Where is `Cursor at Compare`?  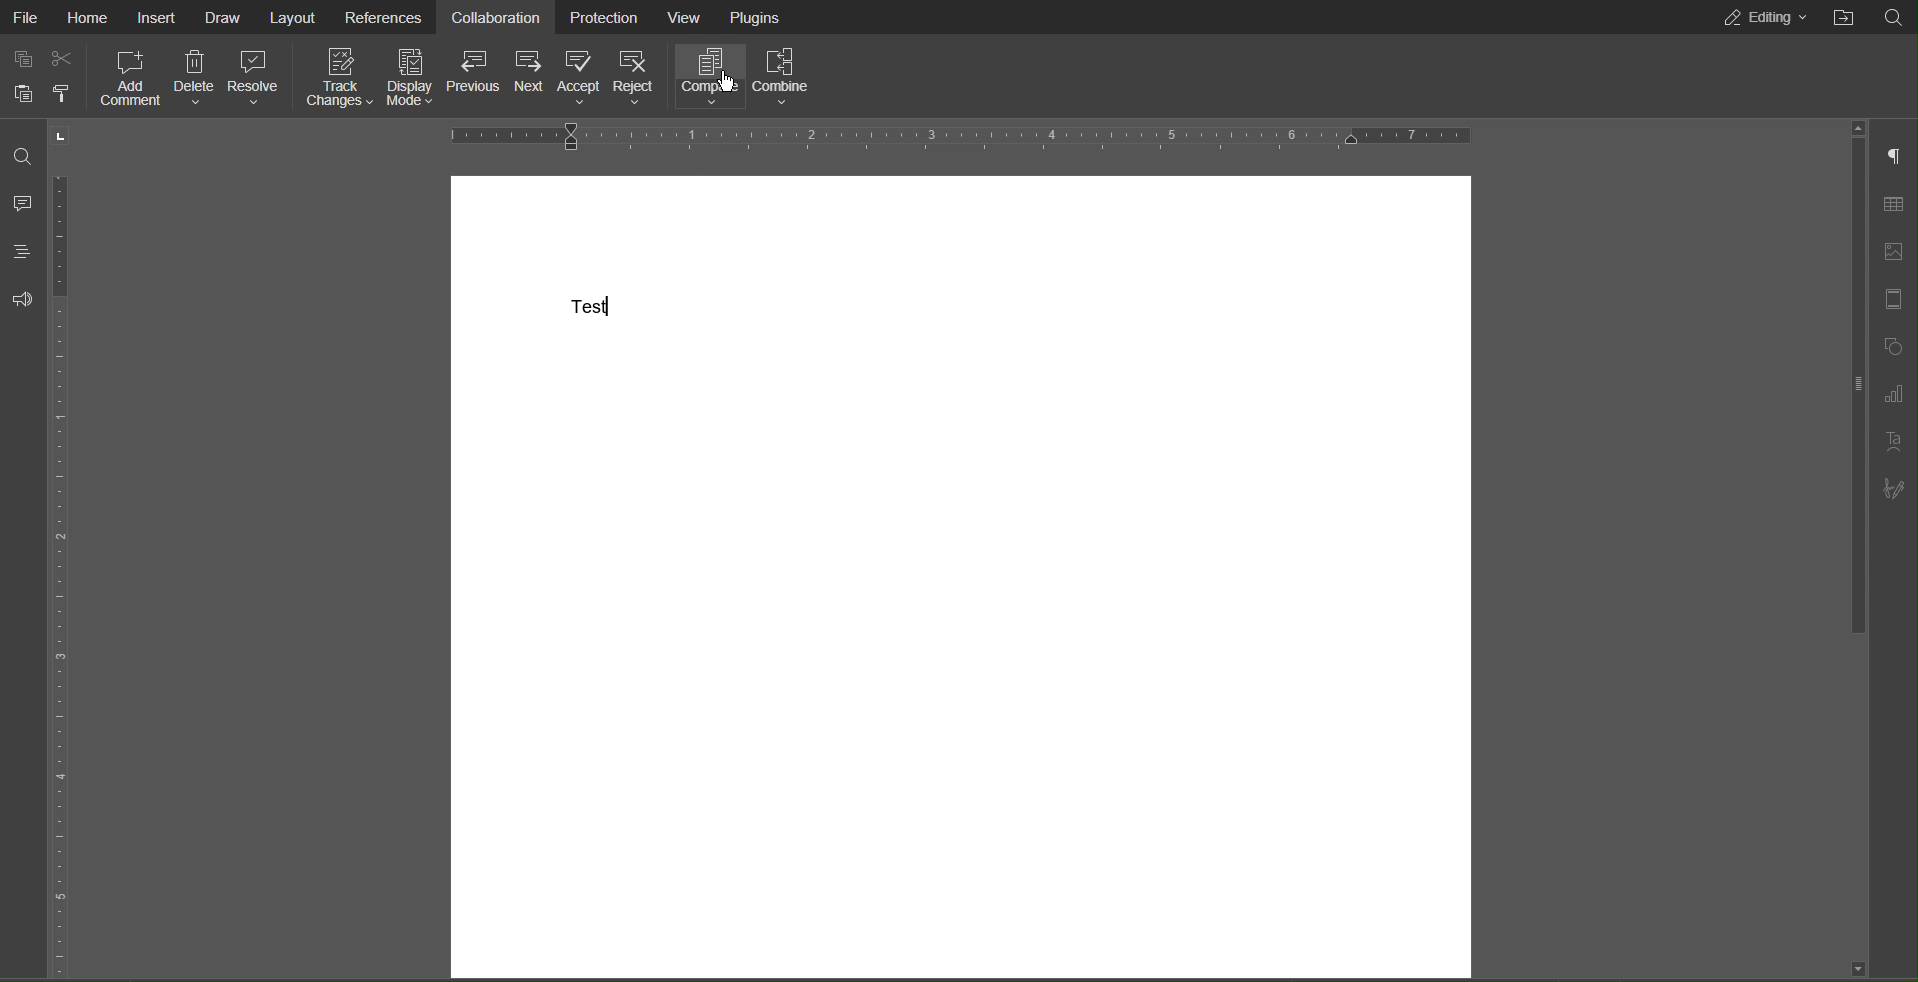
Cursor at Compare is located at coordinates (726, 88).